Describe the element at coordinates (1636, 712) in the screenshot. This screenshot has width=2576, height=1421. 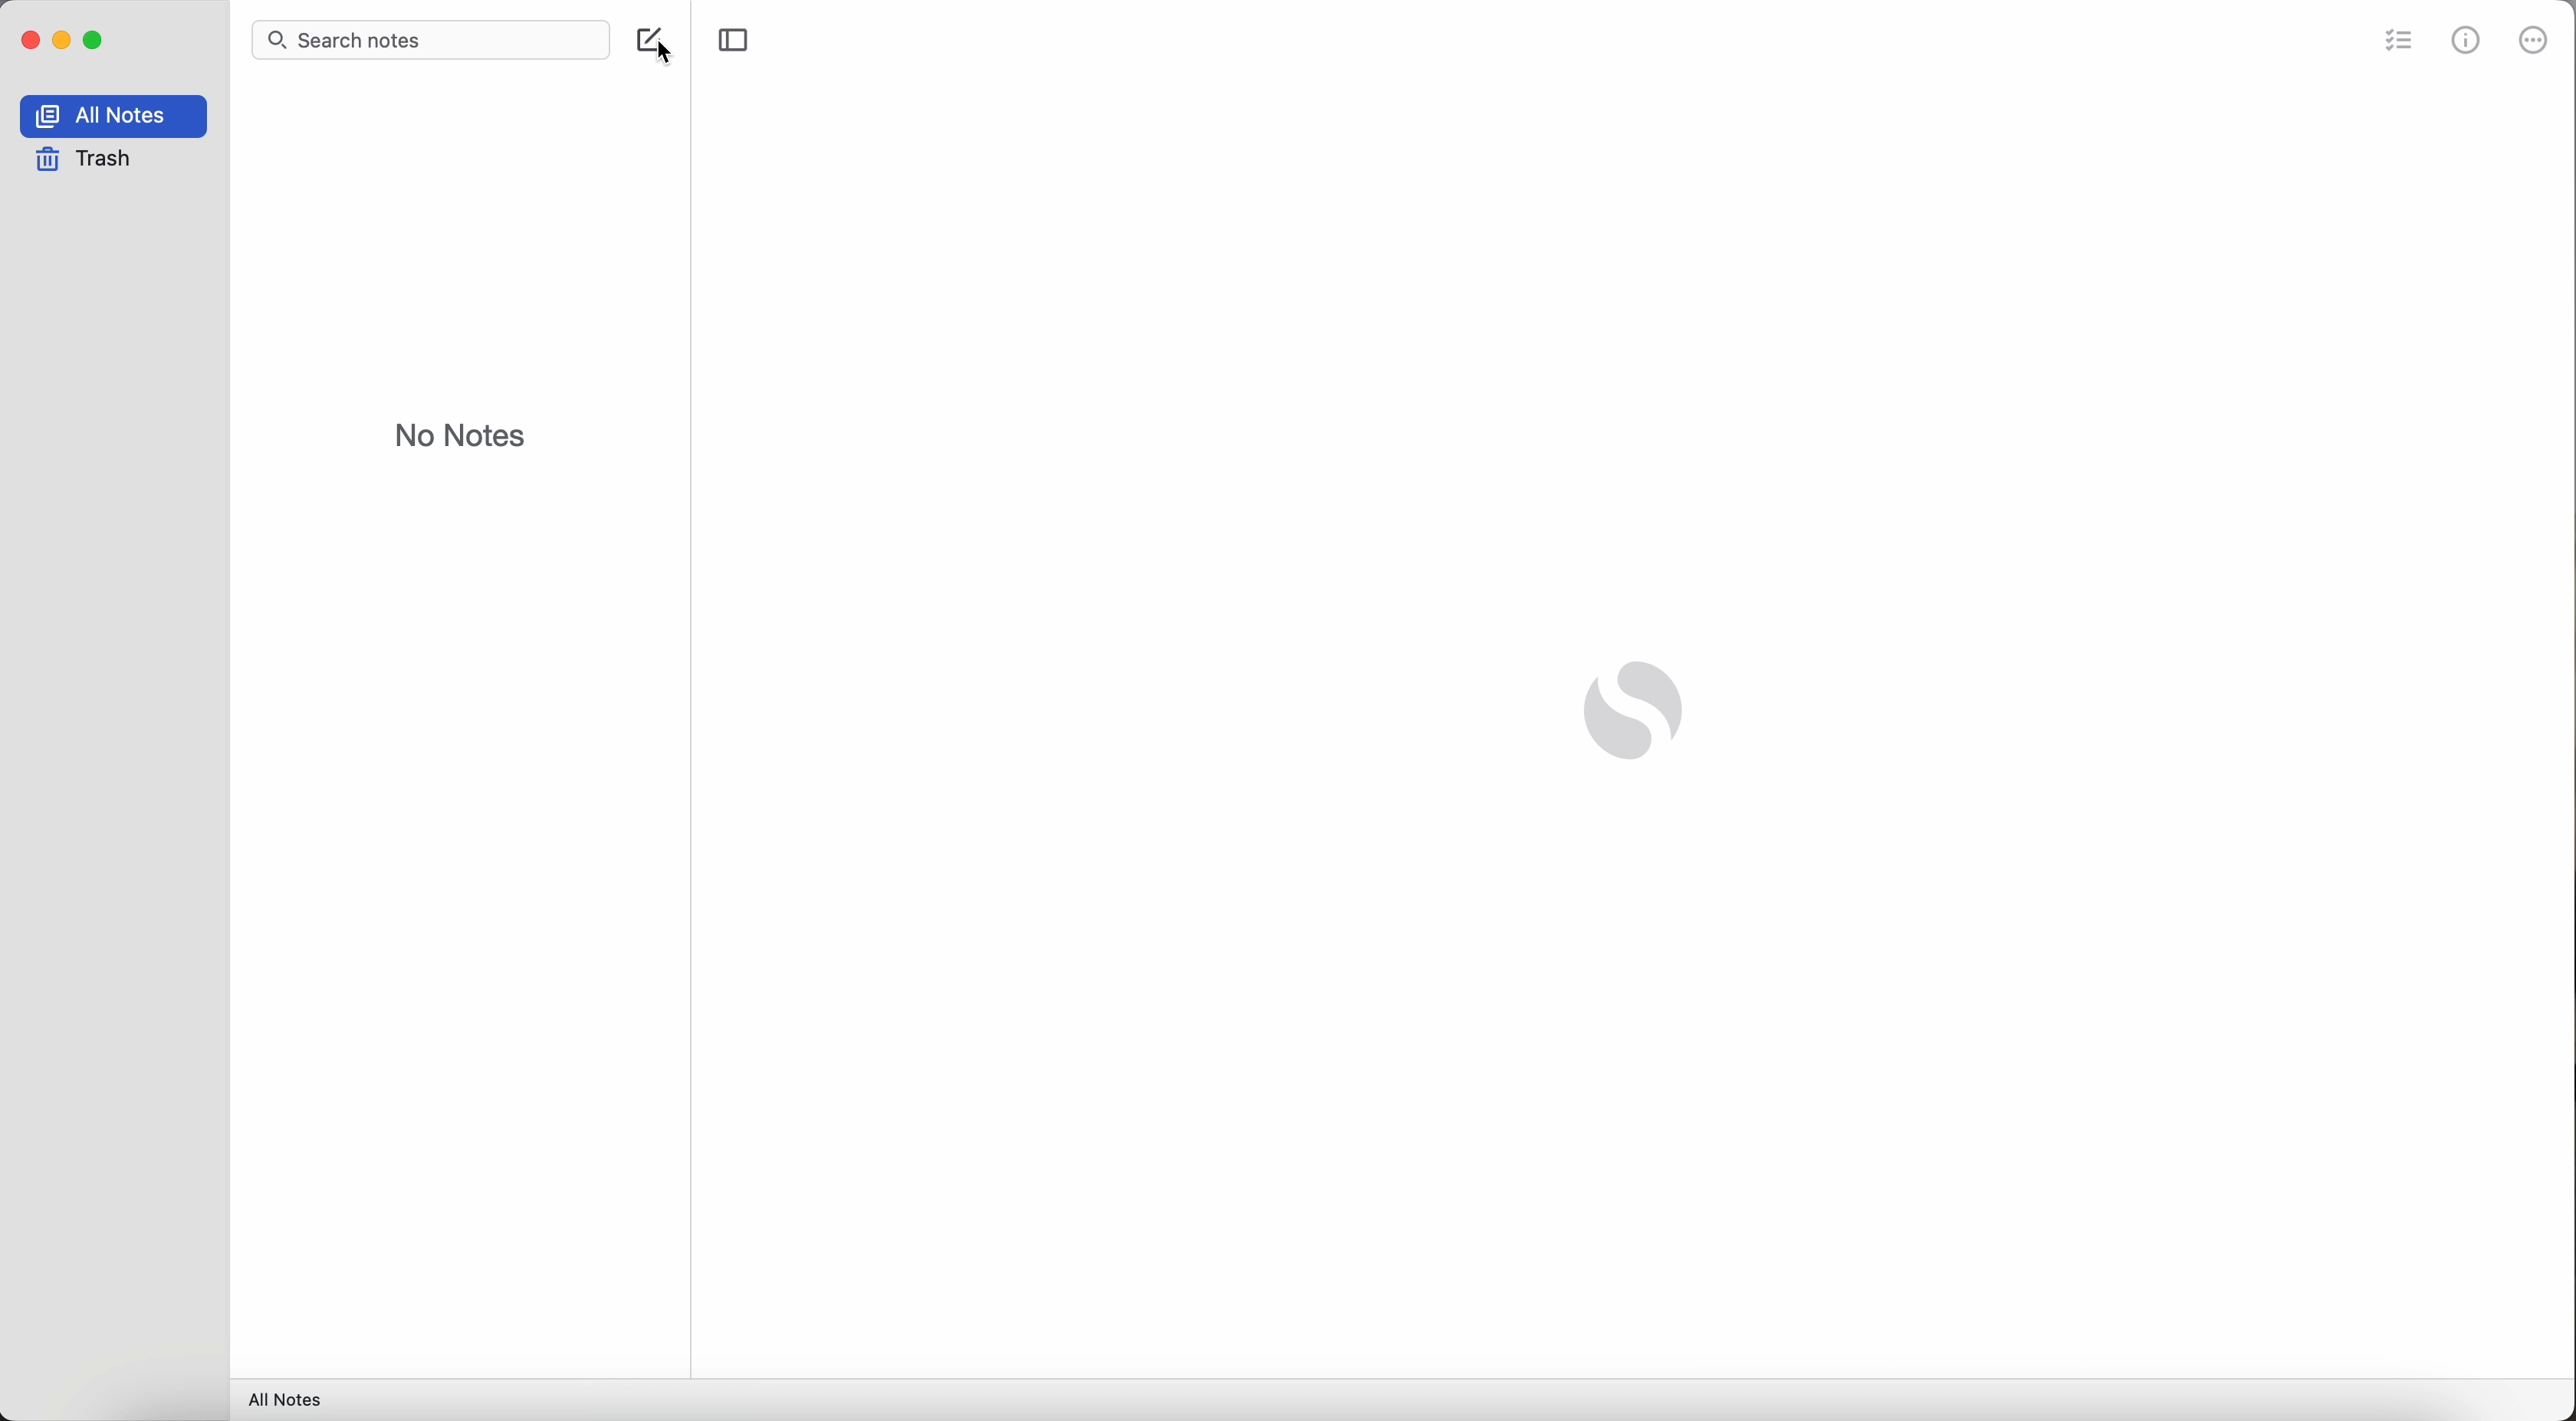
I see `Simplenote logo` at that location.